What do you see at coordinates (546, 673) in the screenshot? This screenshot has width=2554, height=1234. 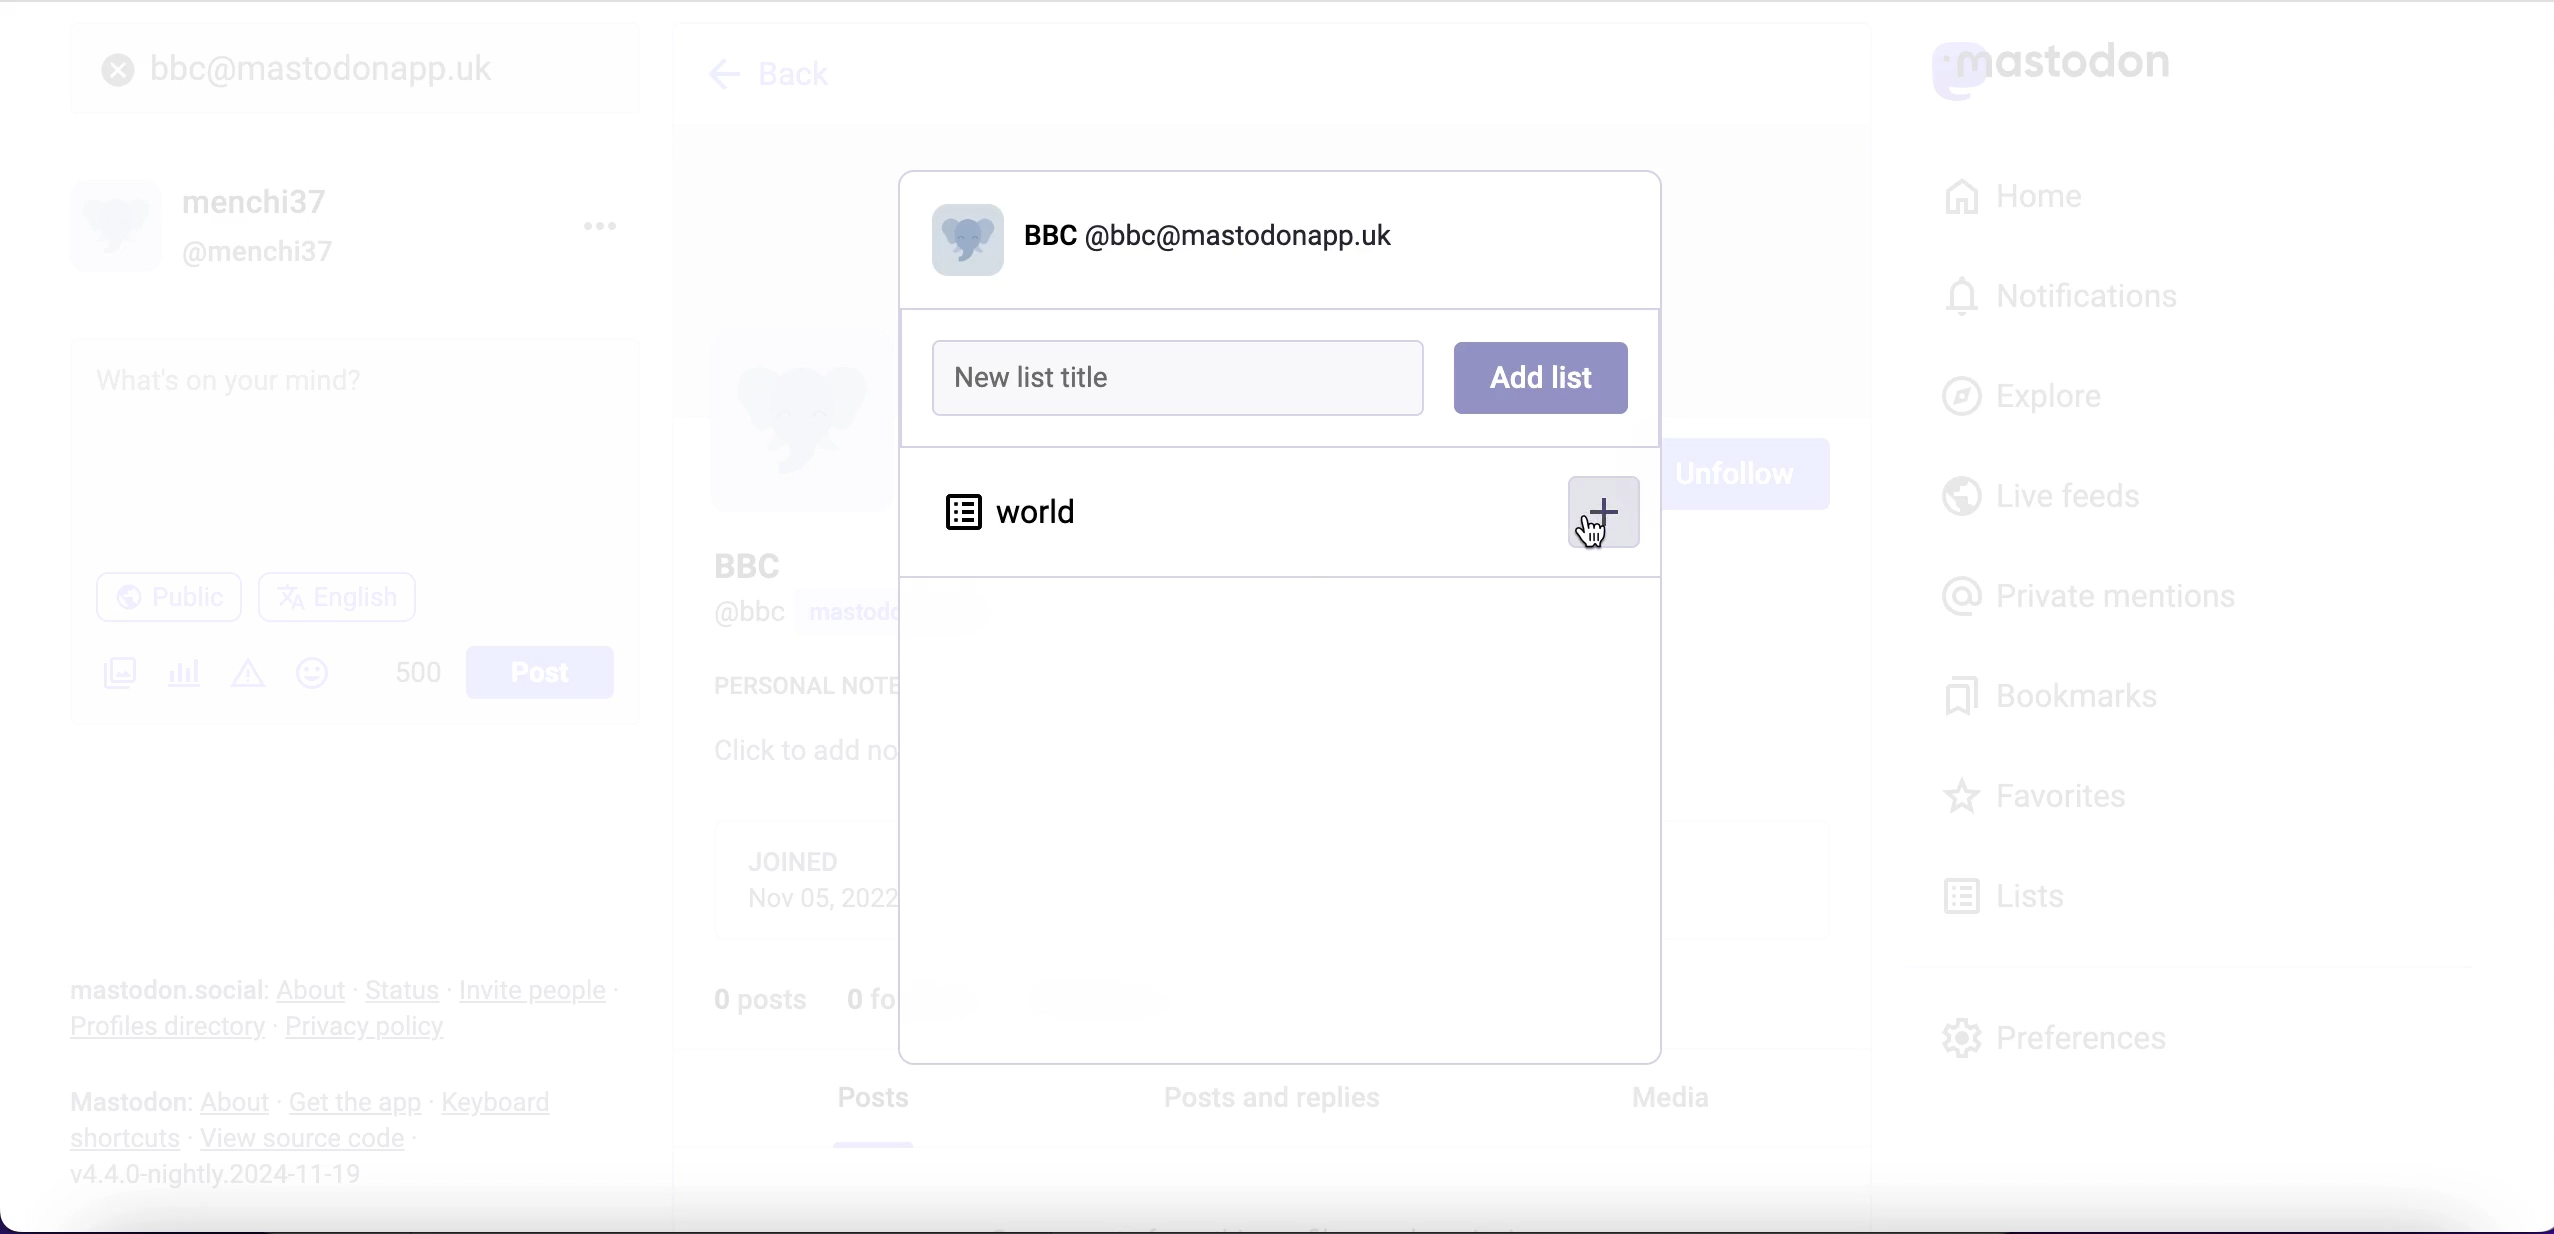 I see `post button` at bounding box center [546, 673].